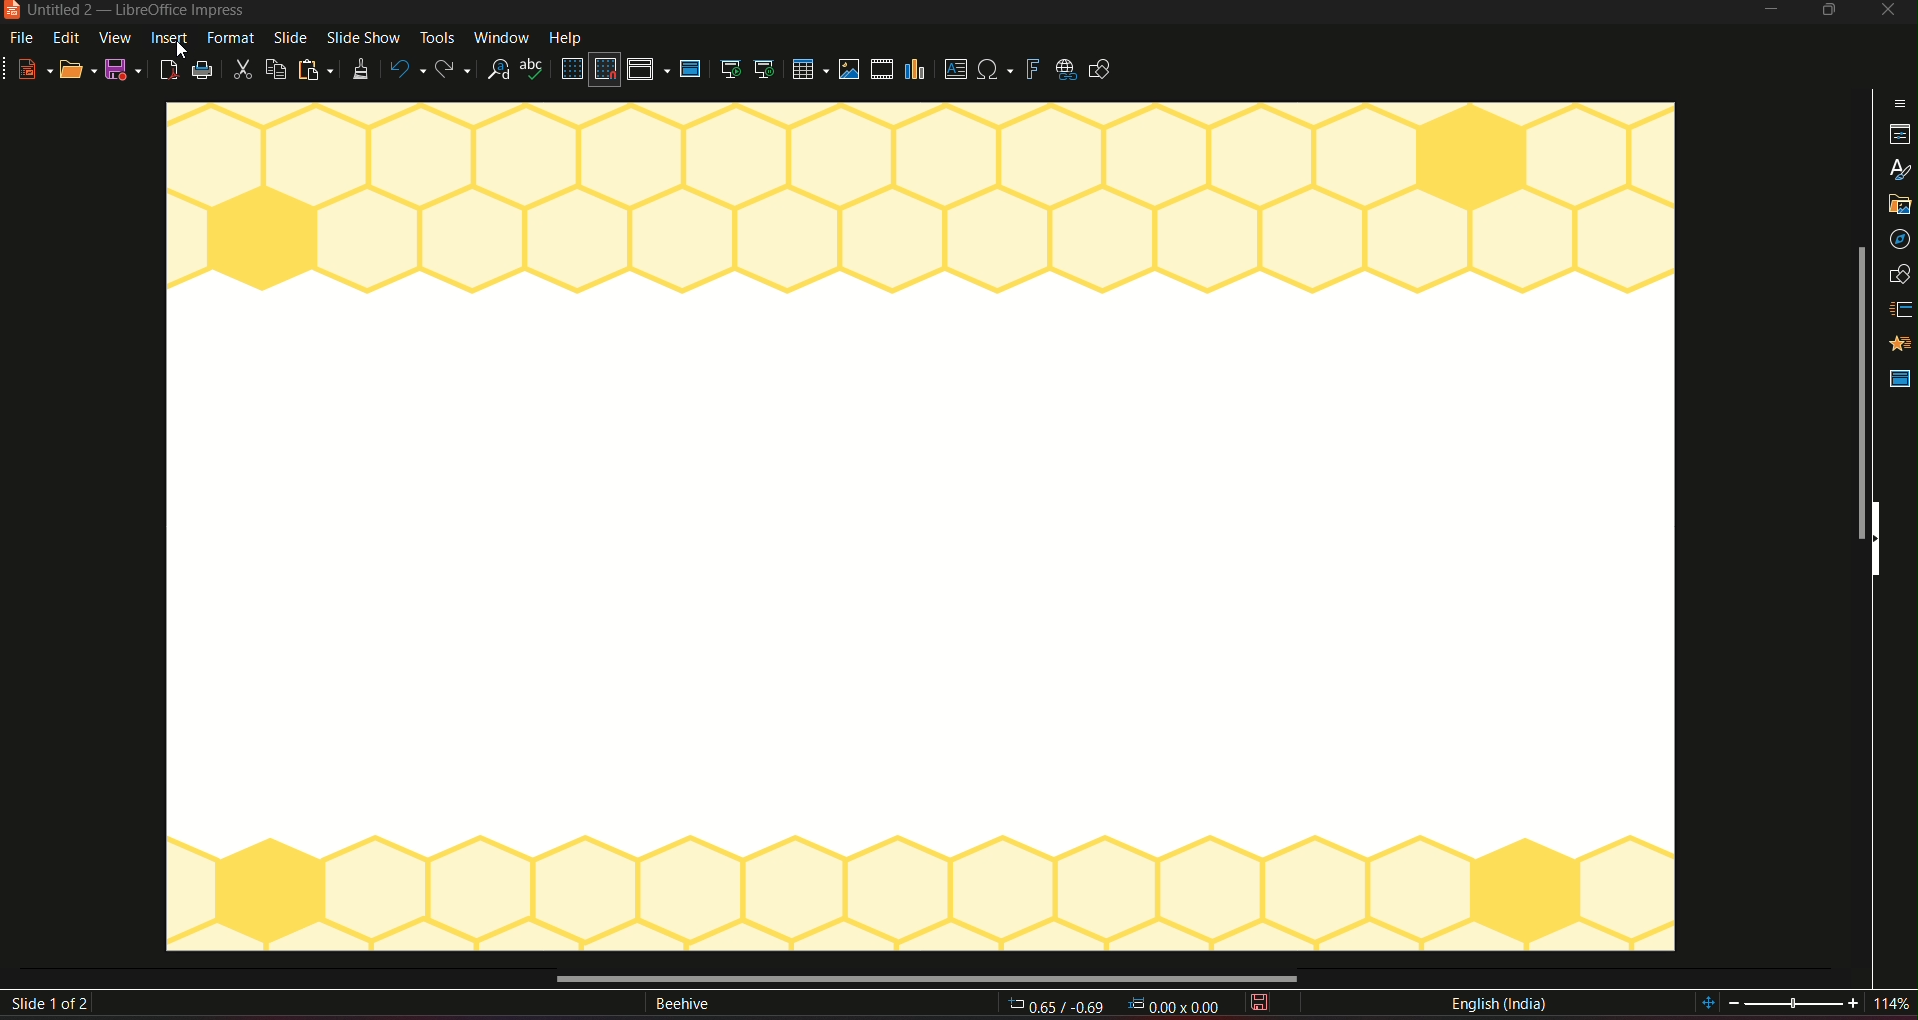 Image resolution: width=1918 pixels, height=1020 pixels. Describe the element at coordinates (1856, 394) in the screenshot. I see `vertical scrollbar` at that location.